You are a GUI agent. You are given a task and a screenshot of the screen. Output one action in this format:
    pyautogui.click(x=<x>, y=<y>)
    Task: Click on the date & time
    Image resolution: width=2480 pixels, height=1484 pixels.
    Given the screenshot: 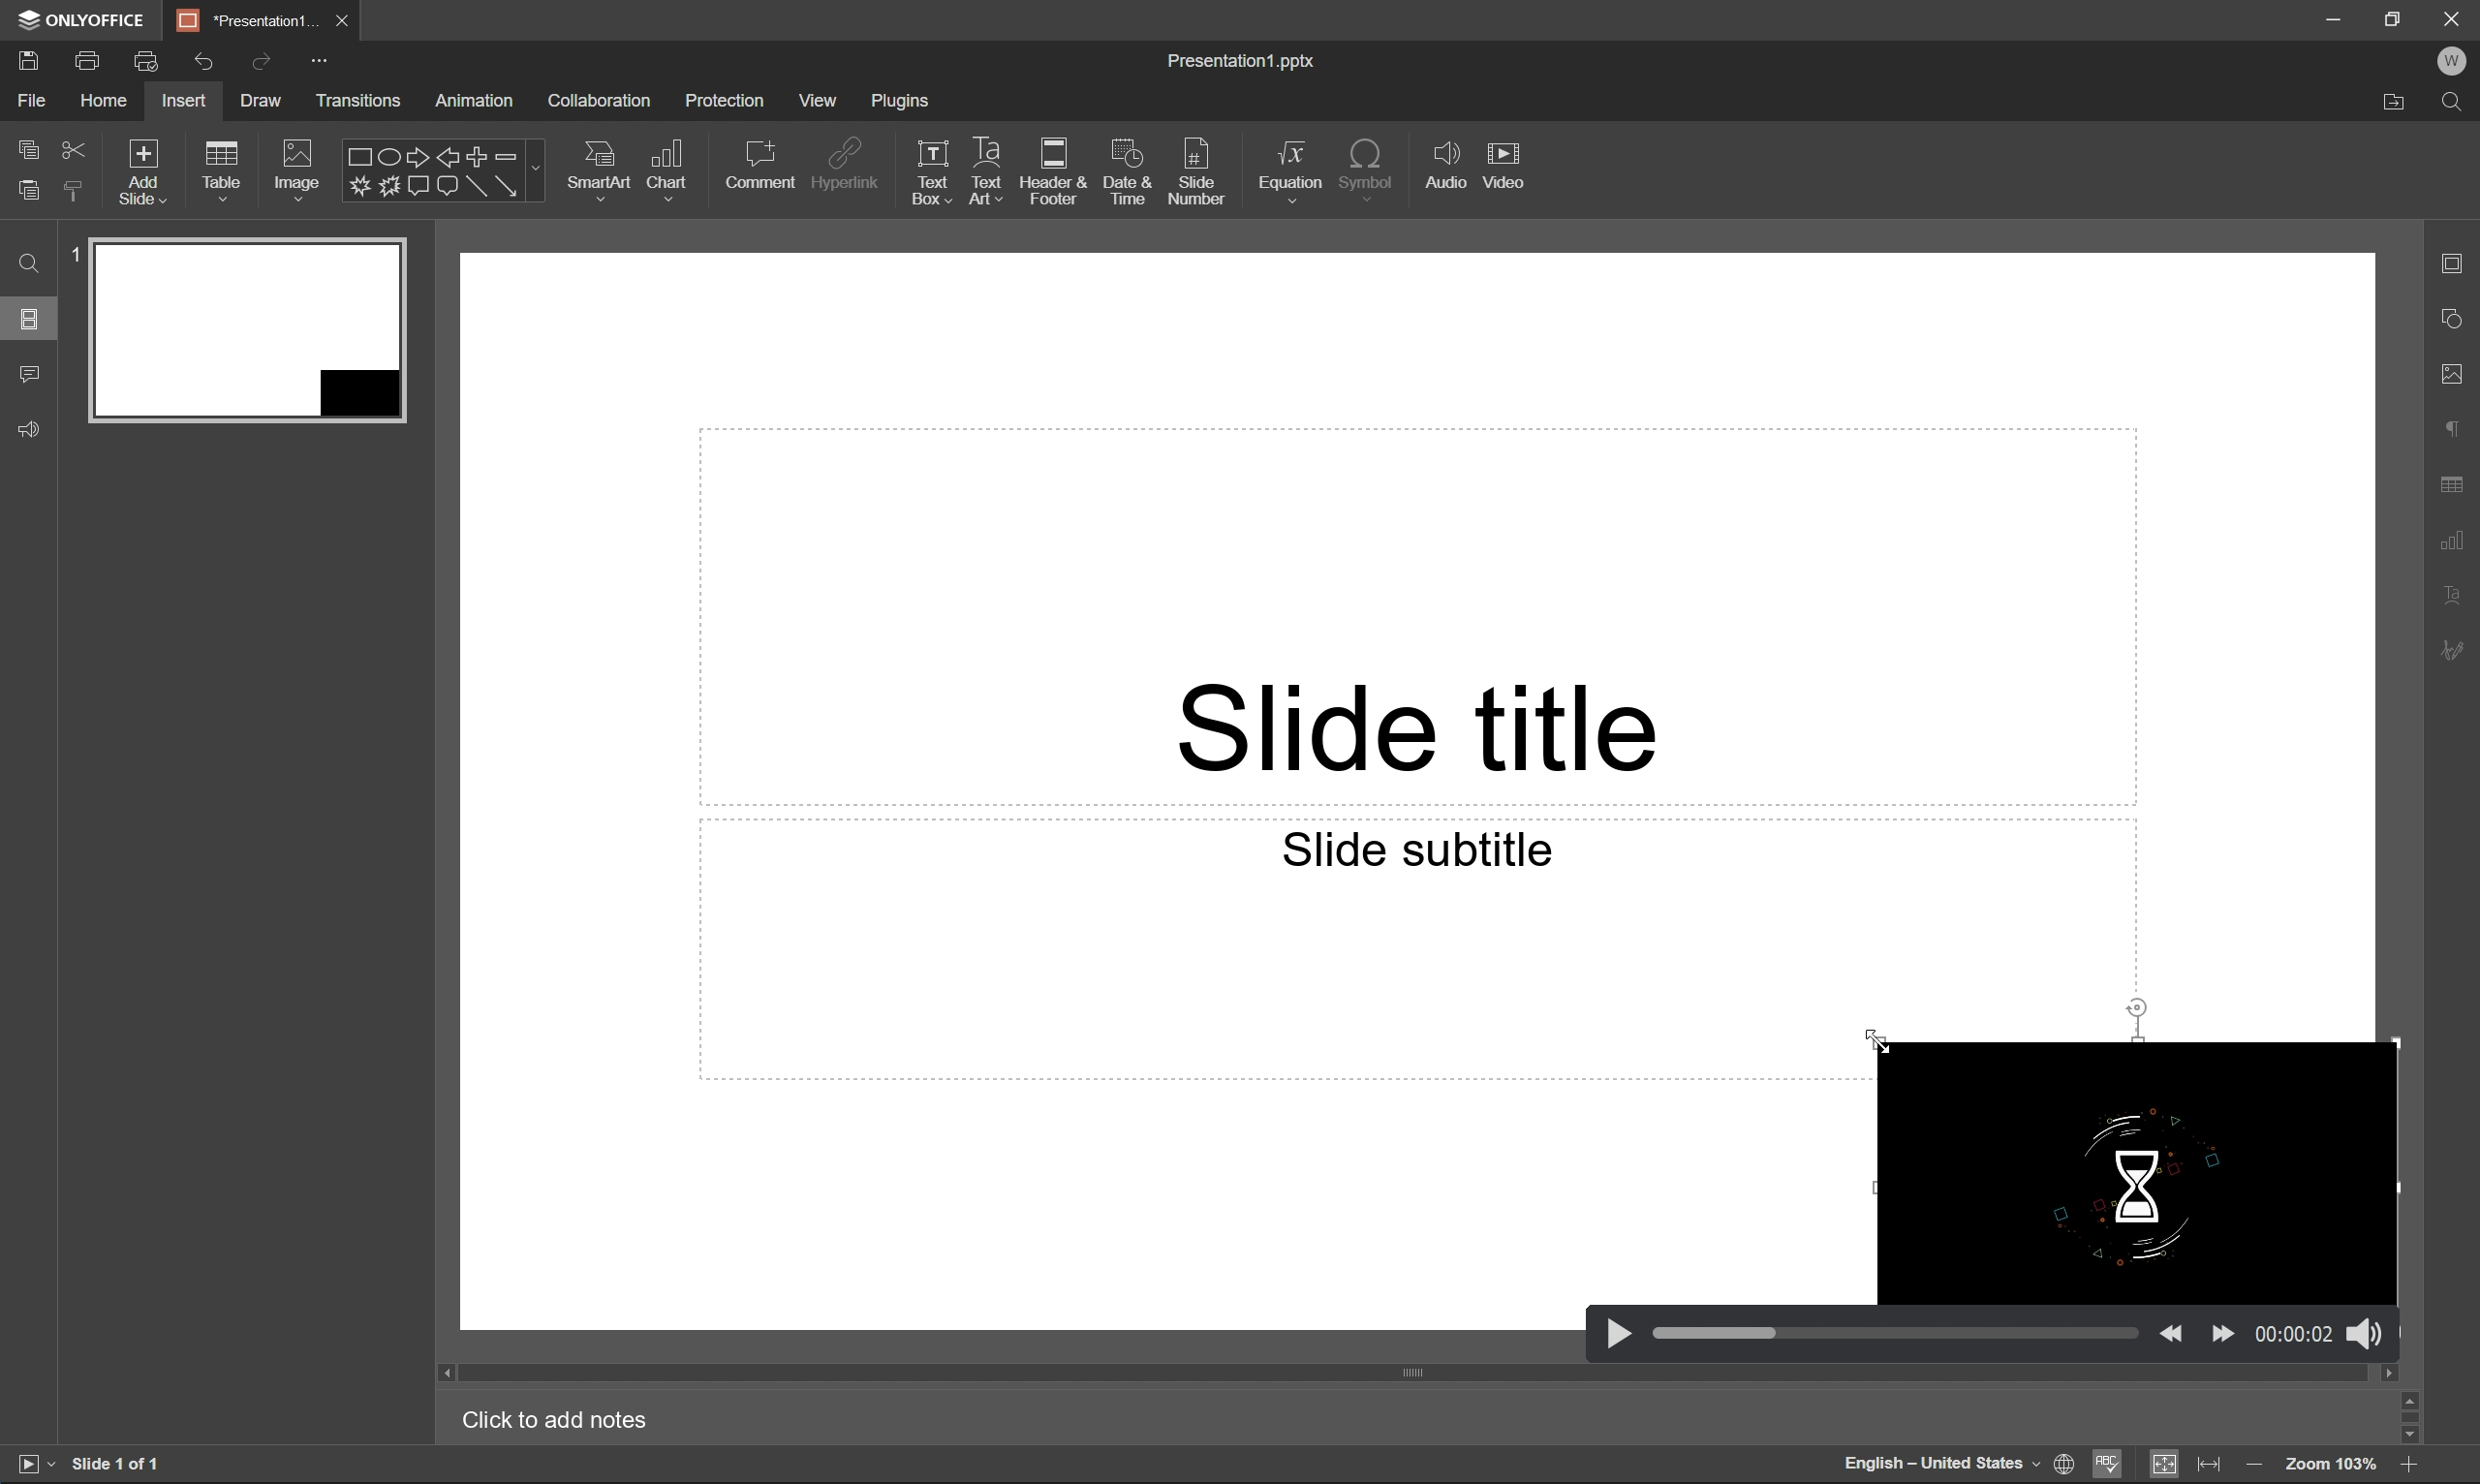 What is the action you would take?
    pyautogui.click(x=1127, y=173)
    